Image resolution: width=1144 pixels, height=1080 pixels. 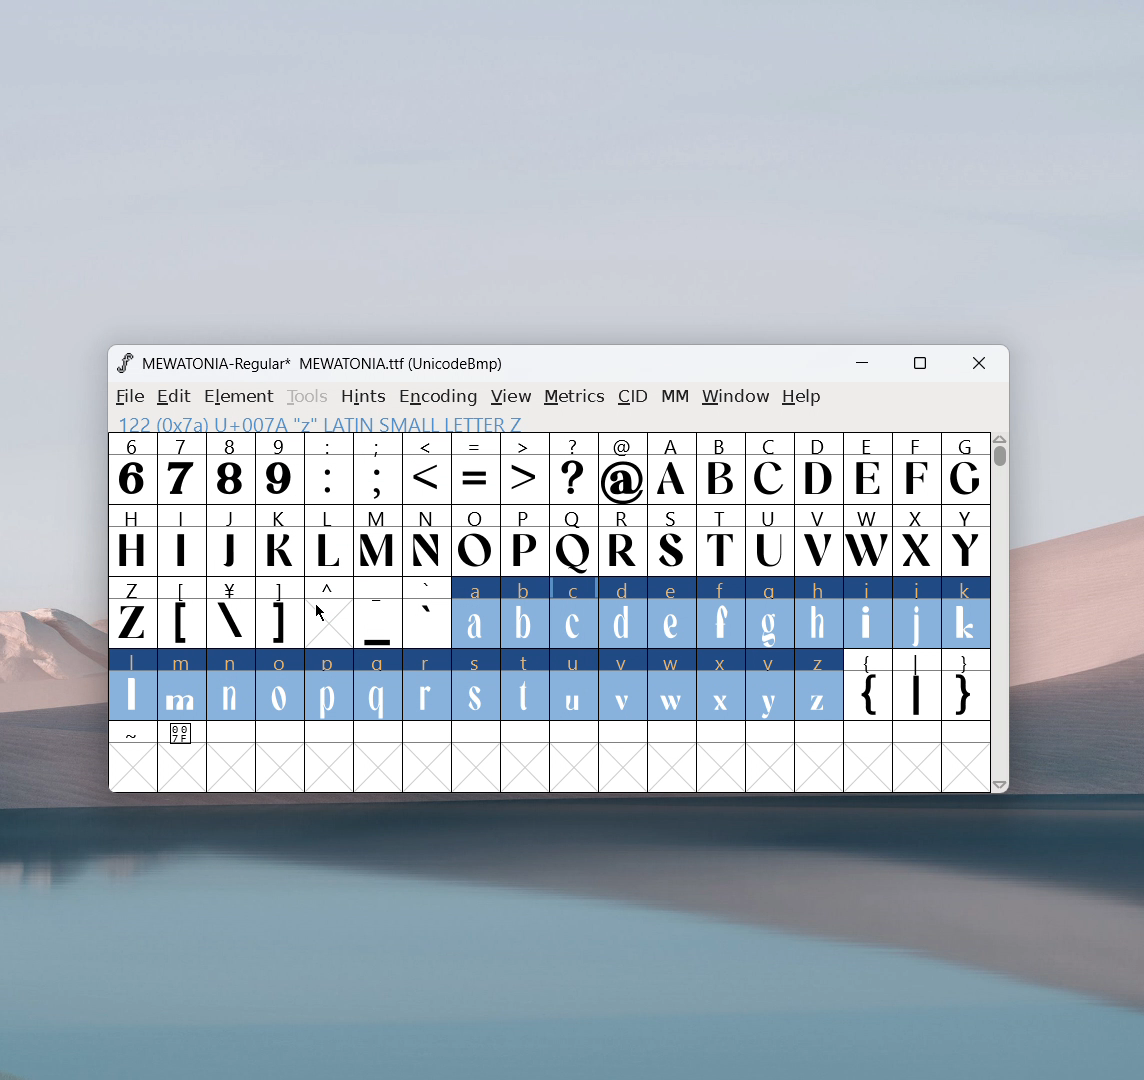 What do you see at coordinates (672, 542) in the screenshot?
I see `S` at bounding box center [672, 542].